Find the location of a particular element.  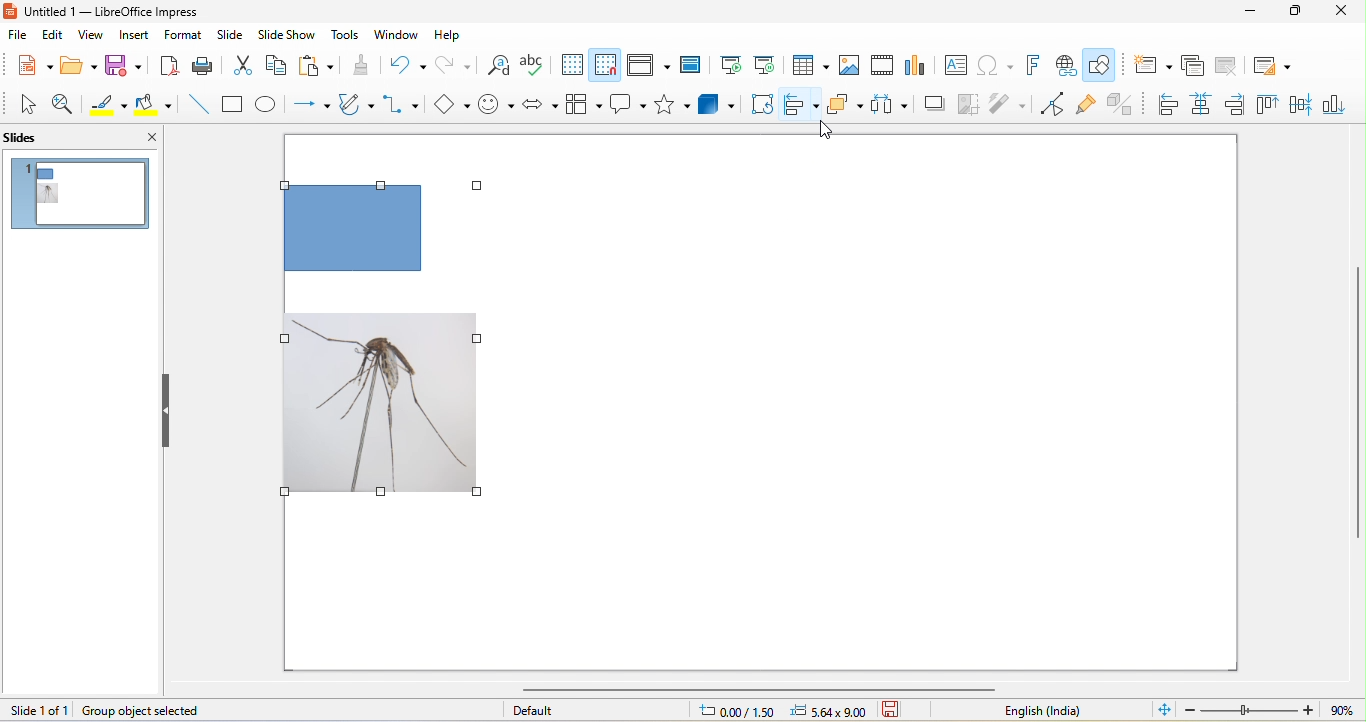

center is located at coordinates (1302, 109).